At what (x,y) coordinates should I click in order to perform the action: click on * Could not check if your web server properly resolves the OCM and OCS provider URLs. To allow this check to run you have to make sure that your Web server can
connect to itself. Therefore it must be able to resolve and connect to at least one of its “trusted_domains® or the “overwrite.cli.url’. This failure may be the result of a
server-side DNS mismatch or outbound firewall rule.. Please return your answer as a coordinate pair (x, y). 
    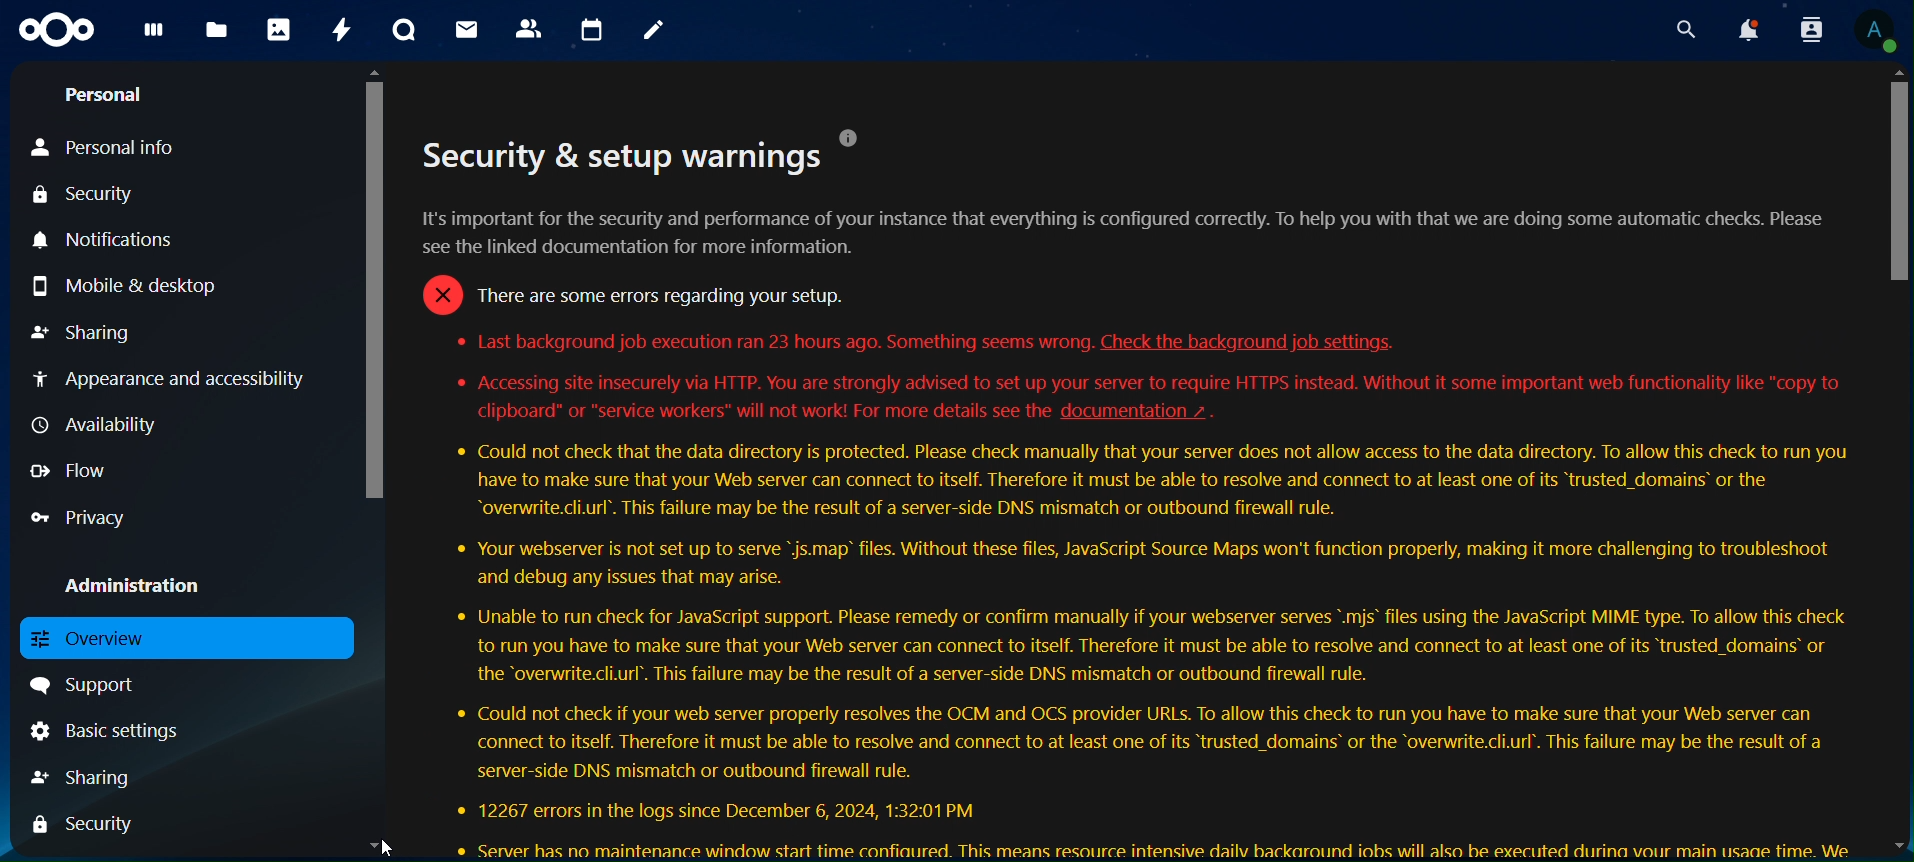
    Looking at the image, I should click on (1137, 741).